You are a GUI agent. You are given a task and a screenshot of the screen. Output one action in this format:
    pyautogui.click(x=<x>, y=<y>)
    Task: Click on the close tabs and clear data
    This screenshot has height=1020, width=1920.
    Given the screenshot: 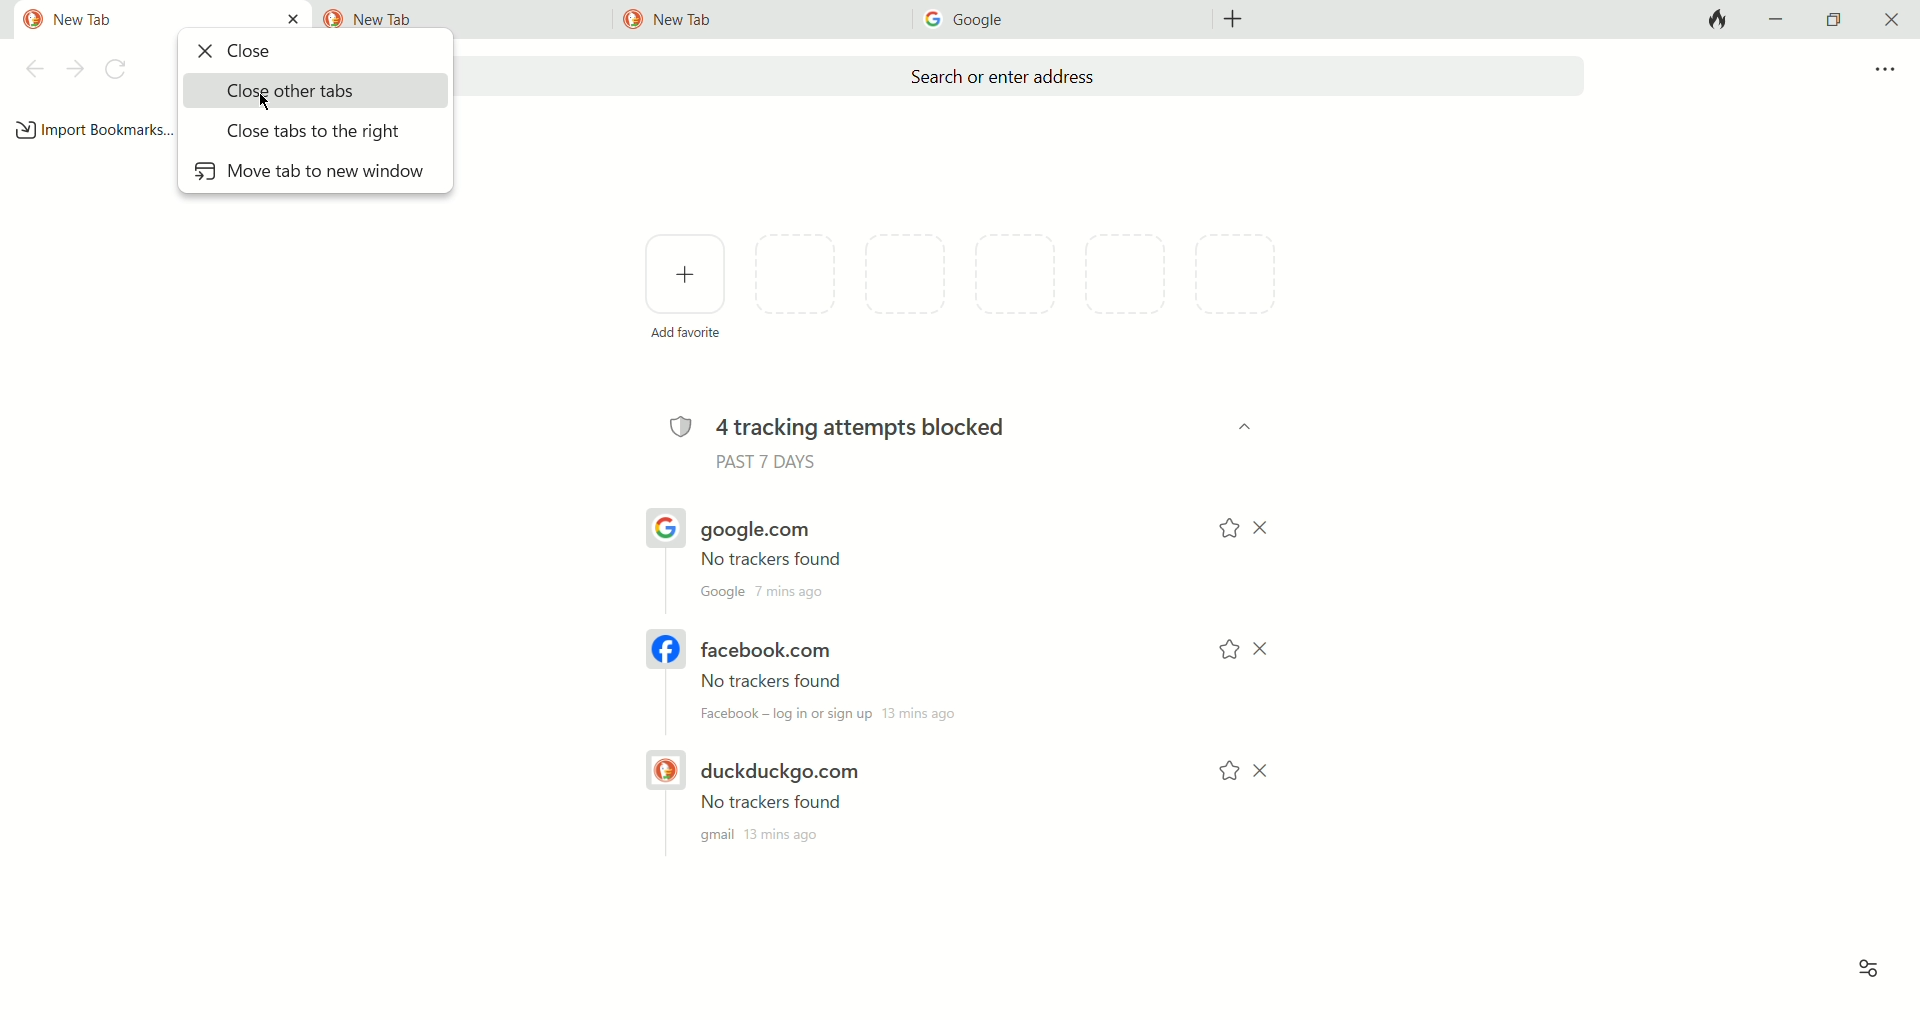 What is the action you would take?
    pyautogui.click(x=1718, y=20)
    